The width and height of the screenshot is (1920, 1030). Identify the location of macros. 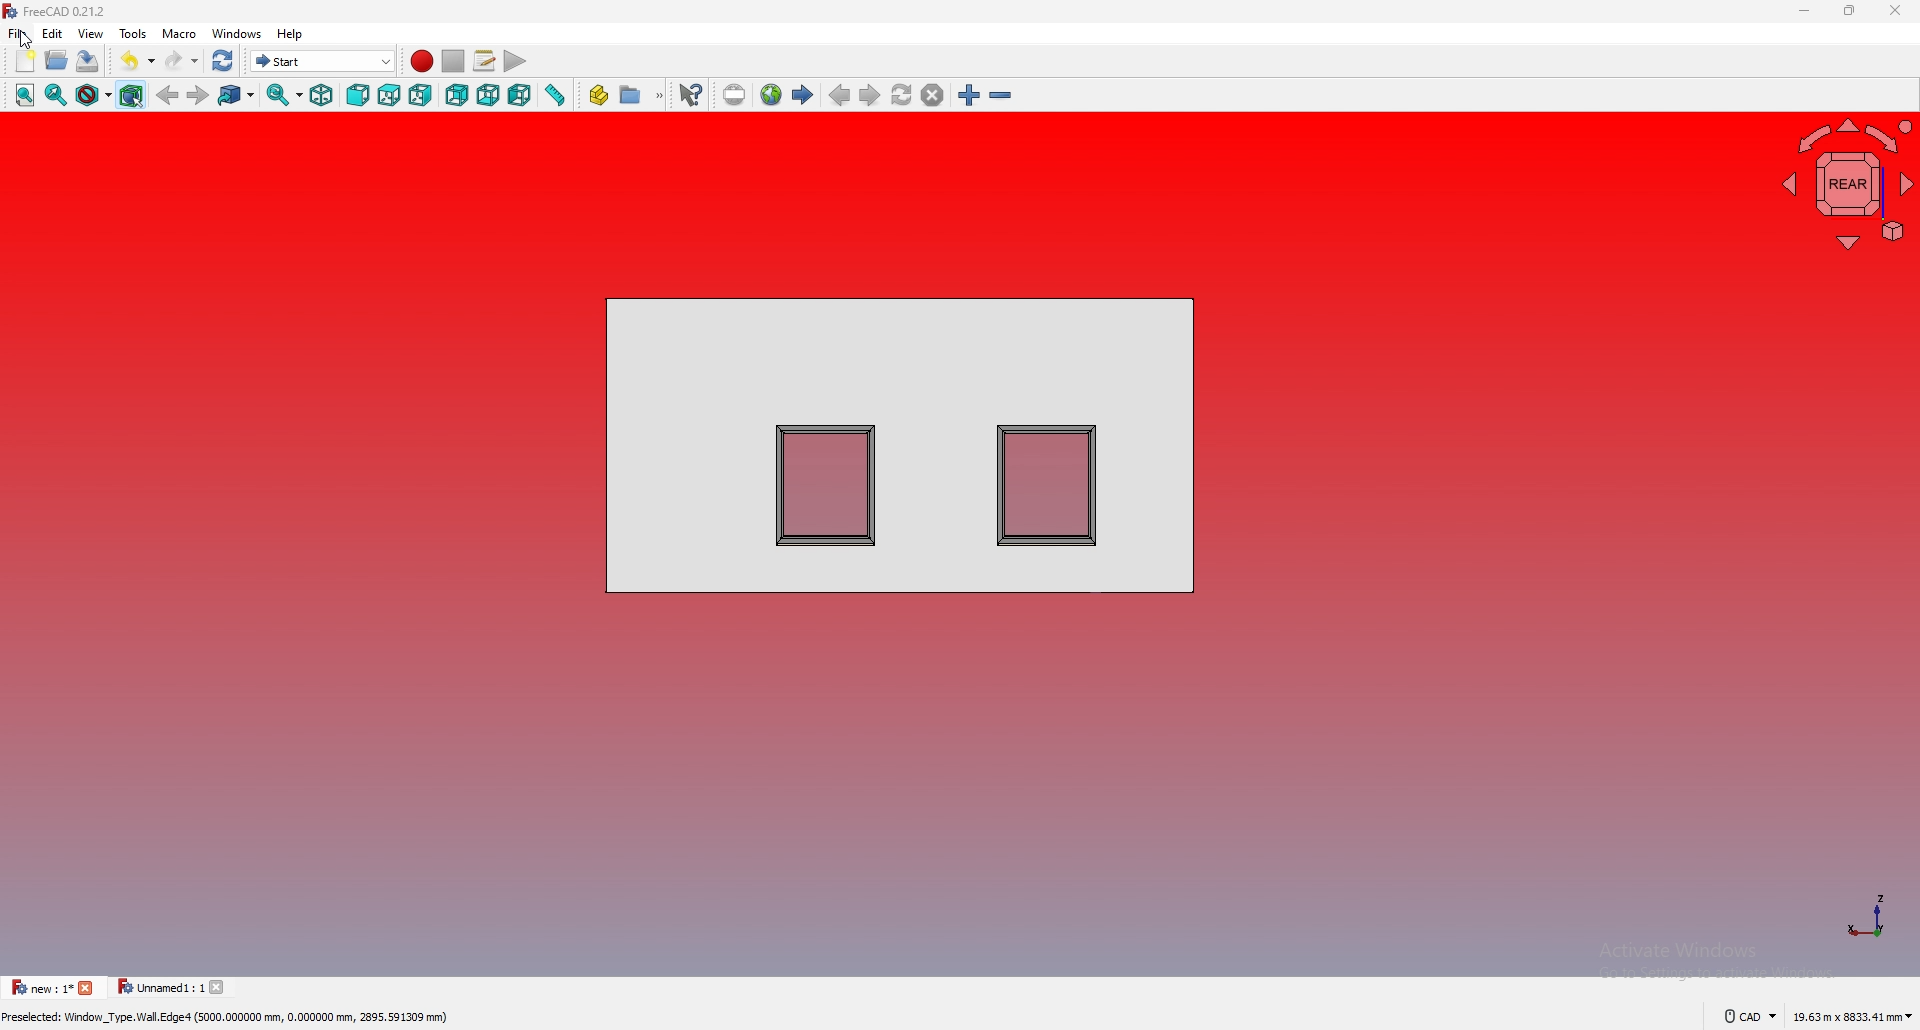
(484, 60).